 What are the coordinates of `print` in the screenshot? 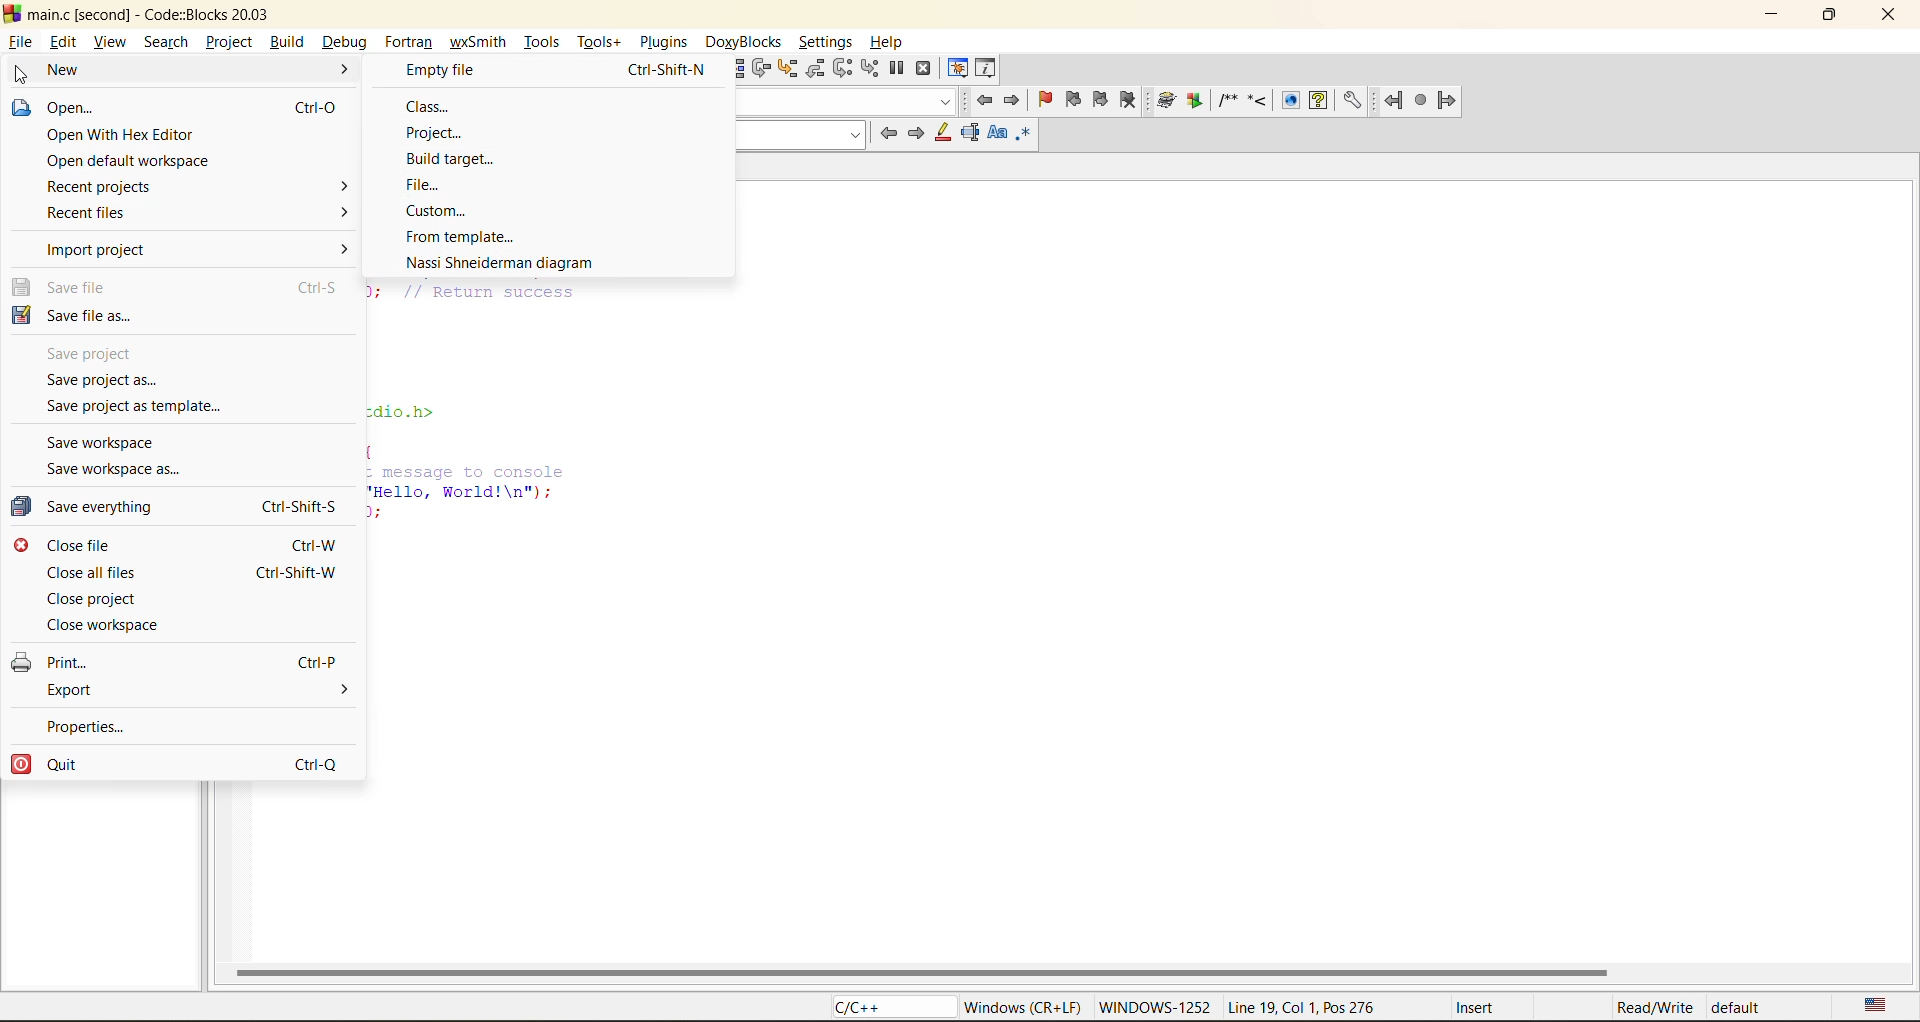 It's located at (56, 662).